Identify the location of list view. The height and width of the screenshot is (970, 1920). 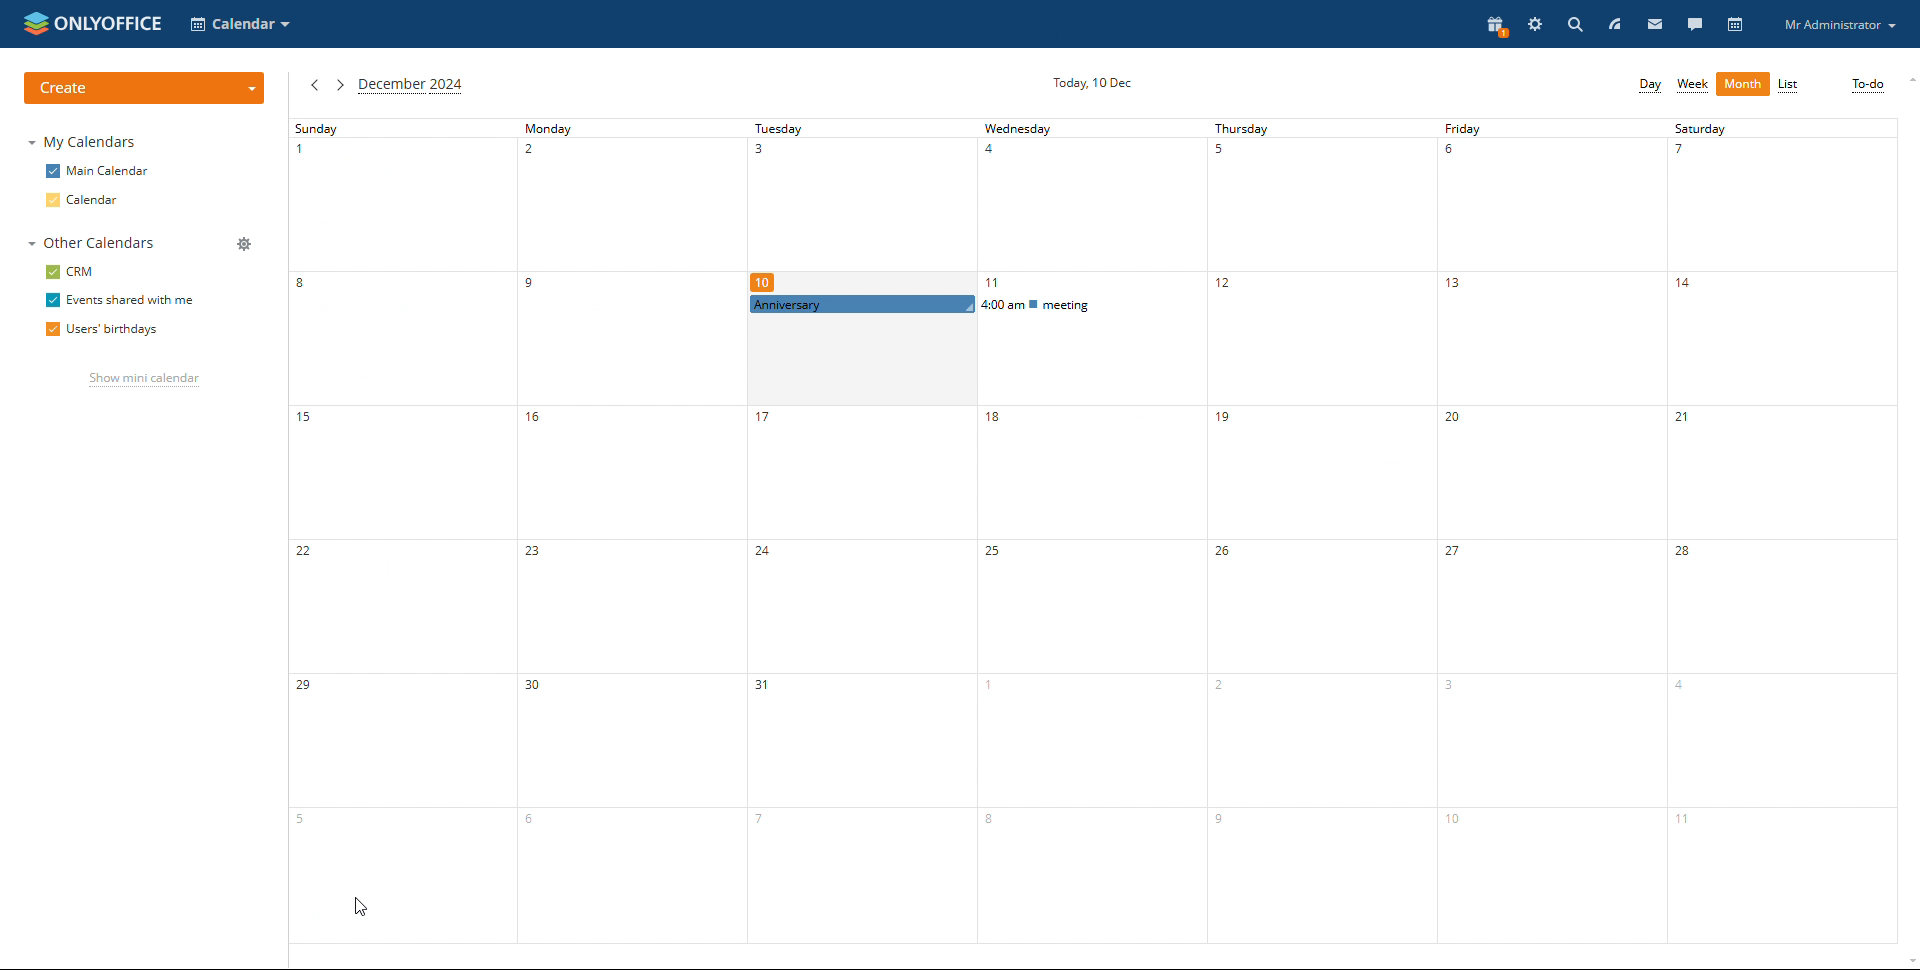
(1788, 86).